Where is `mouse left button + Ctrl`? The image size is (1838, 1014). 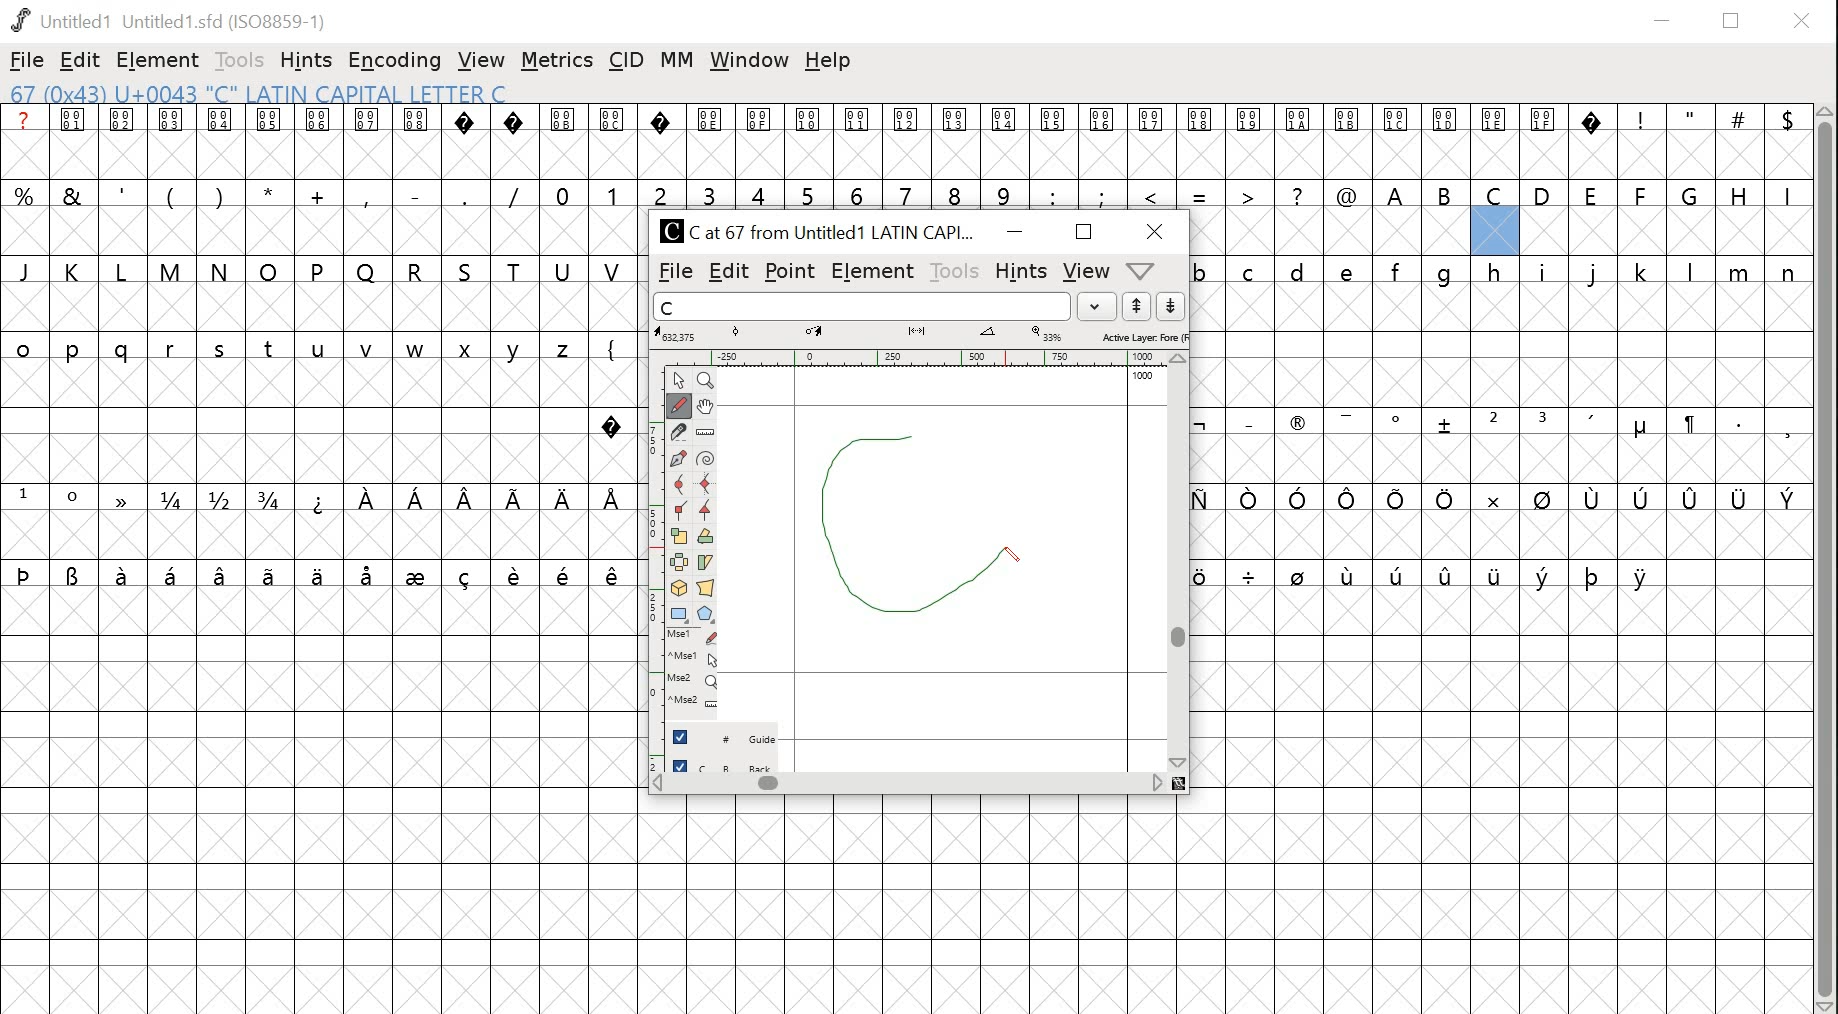 mouse left button + Ctrl is located at coordinates (696, 660).